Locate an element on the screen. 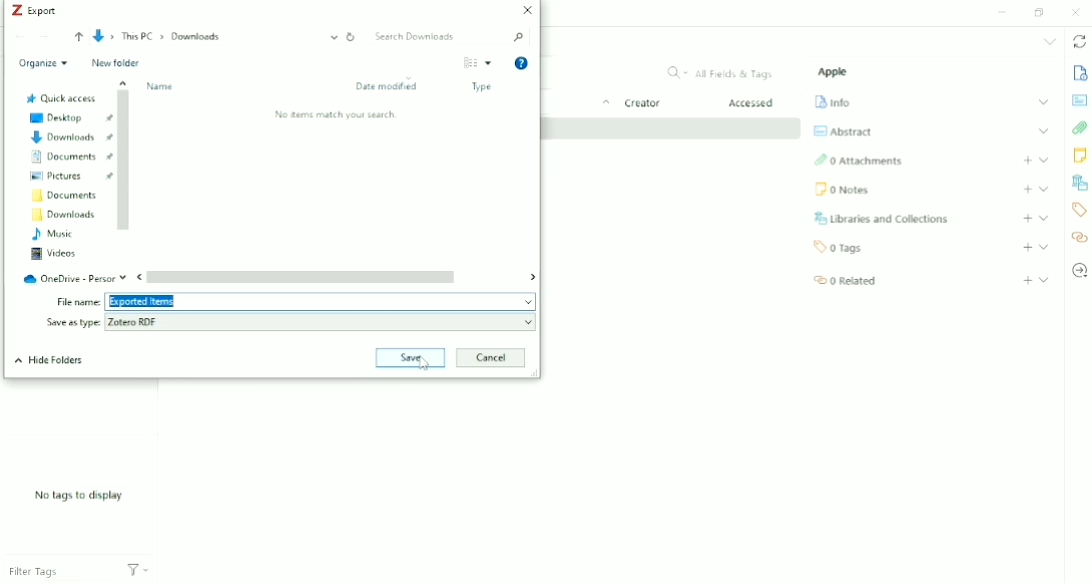 The image size is (1092, 584). OneDrive - Personal is located at coordinates (74, 276).